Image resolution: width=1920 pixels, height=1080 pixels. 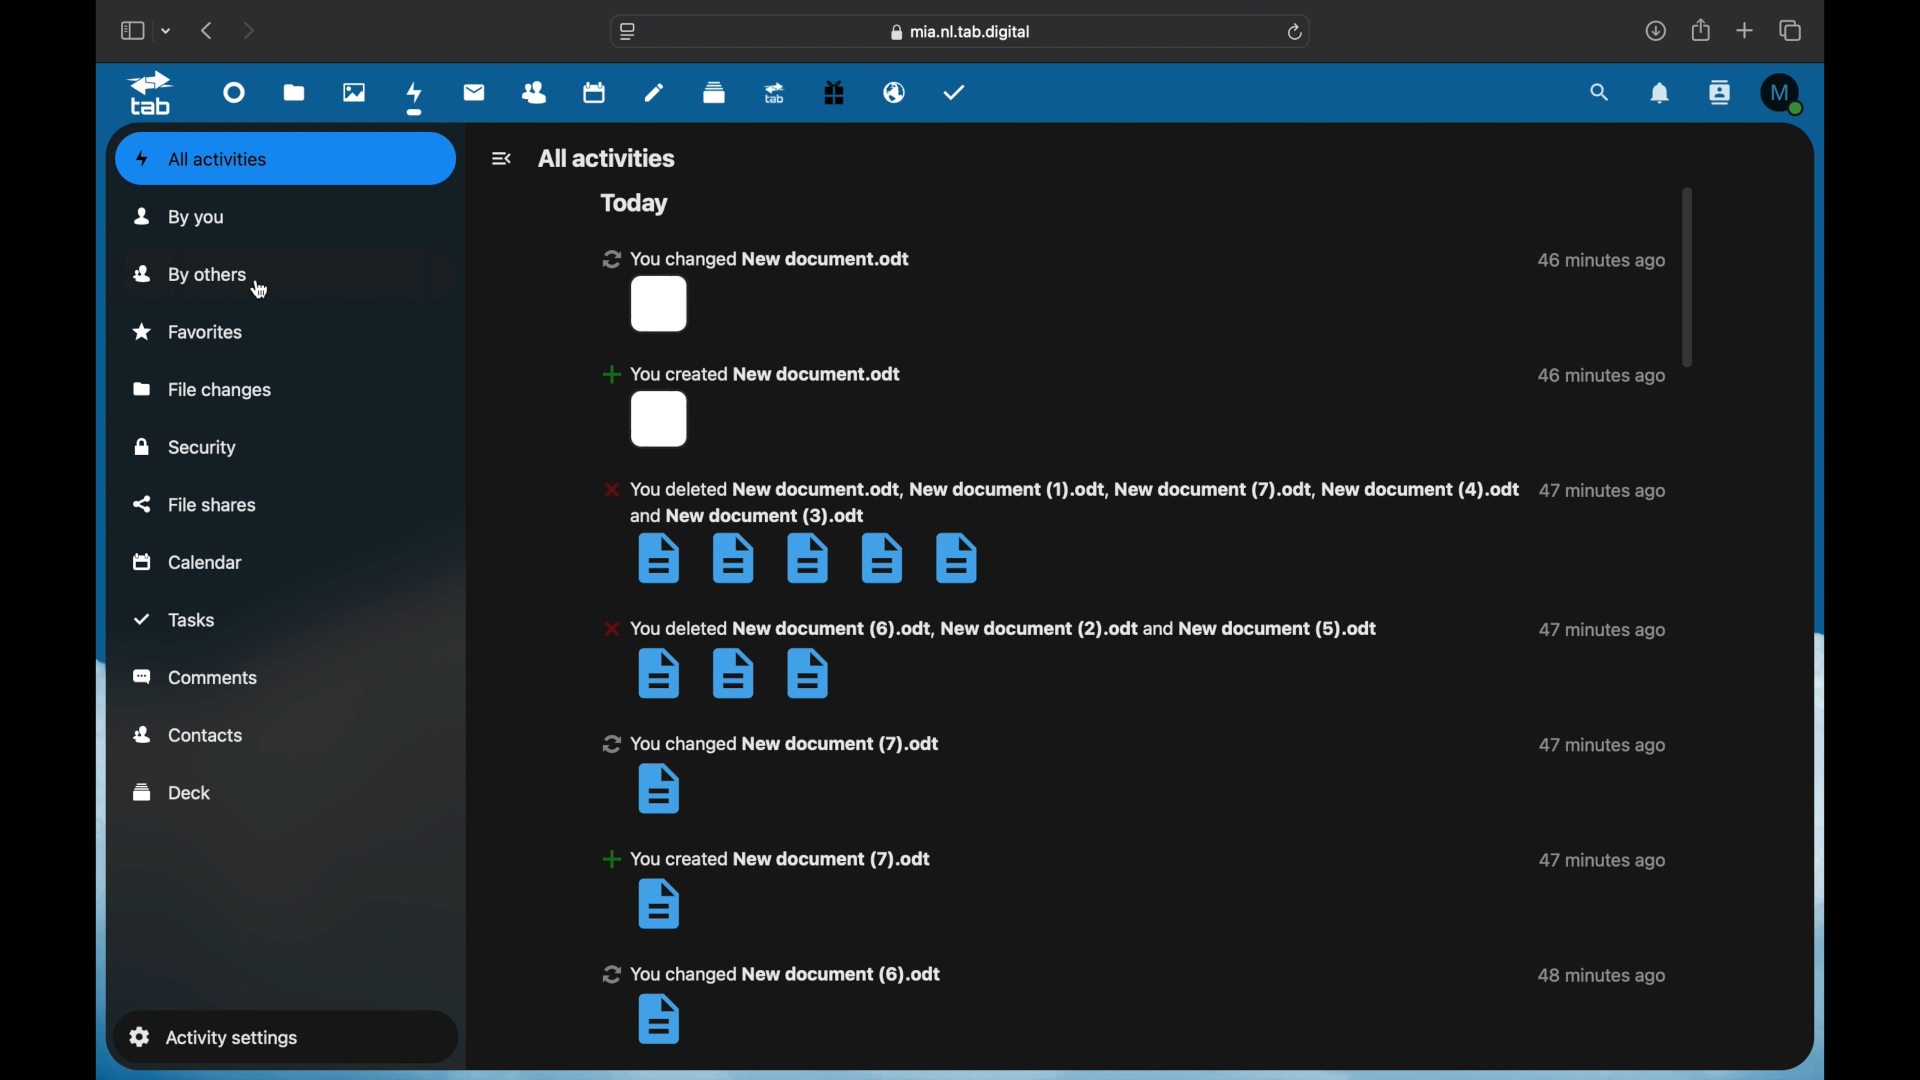 What do you see at coordinates (167, 30) in the screenshot?
I see `tab group picker` at bounding box center [167, 30].